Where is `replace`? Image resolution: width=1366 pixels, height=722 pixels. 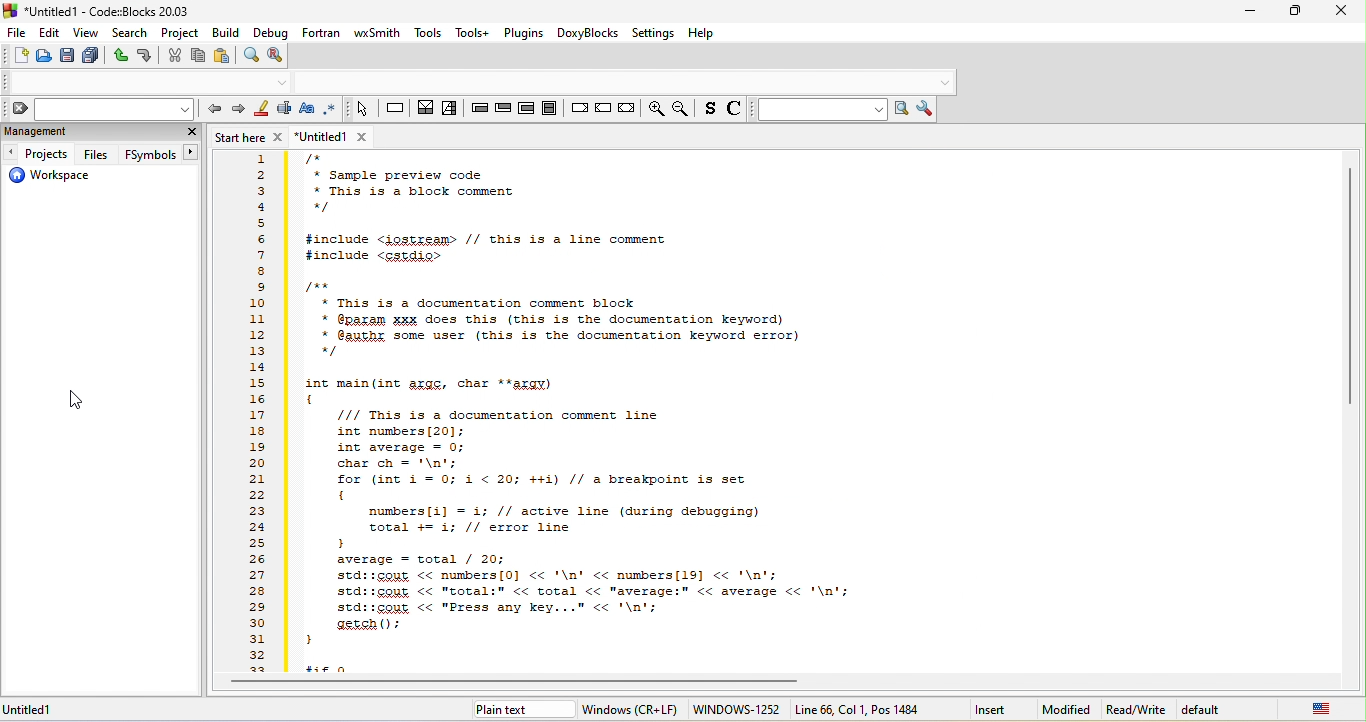 replace is located at coordinates (279, 57).